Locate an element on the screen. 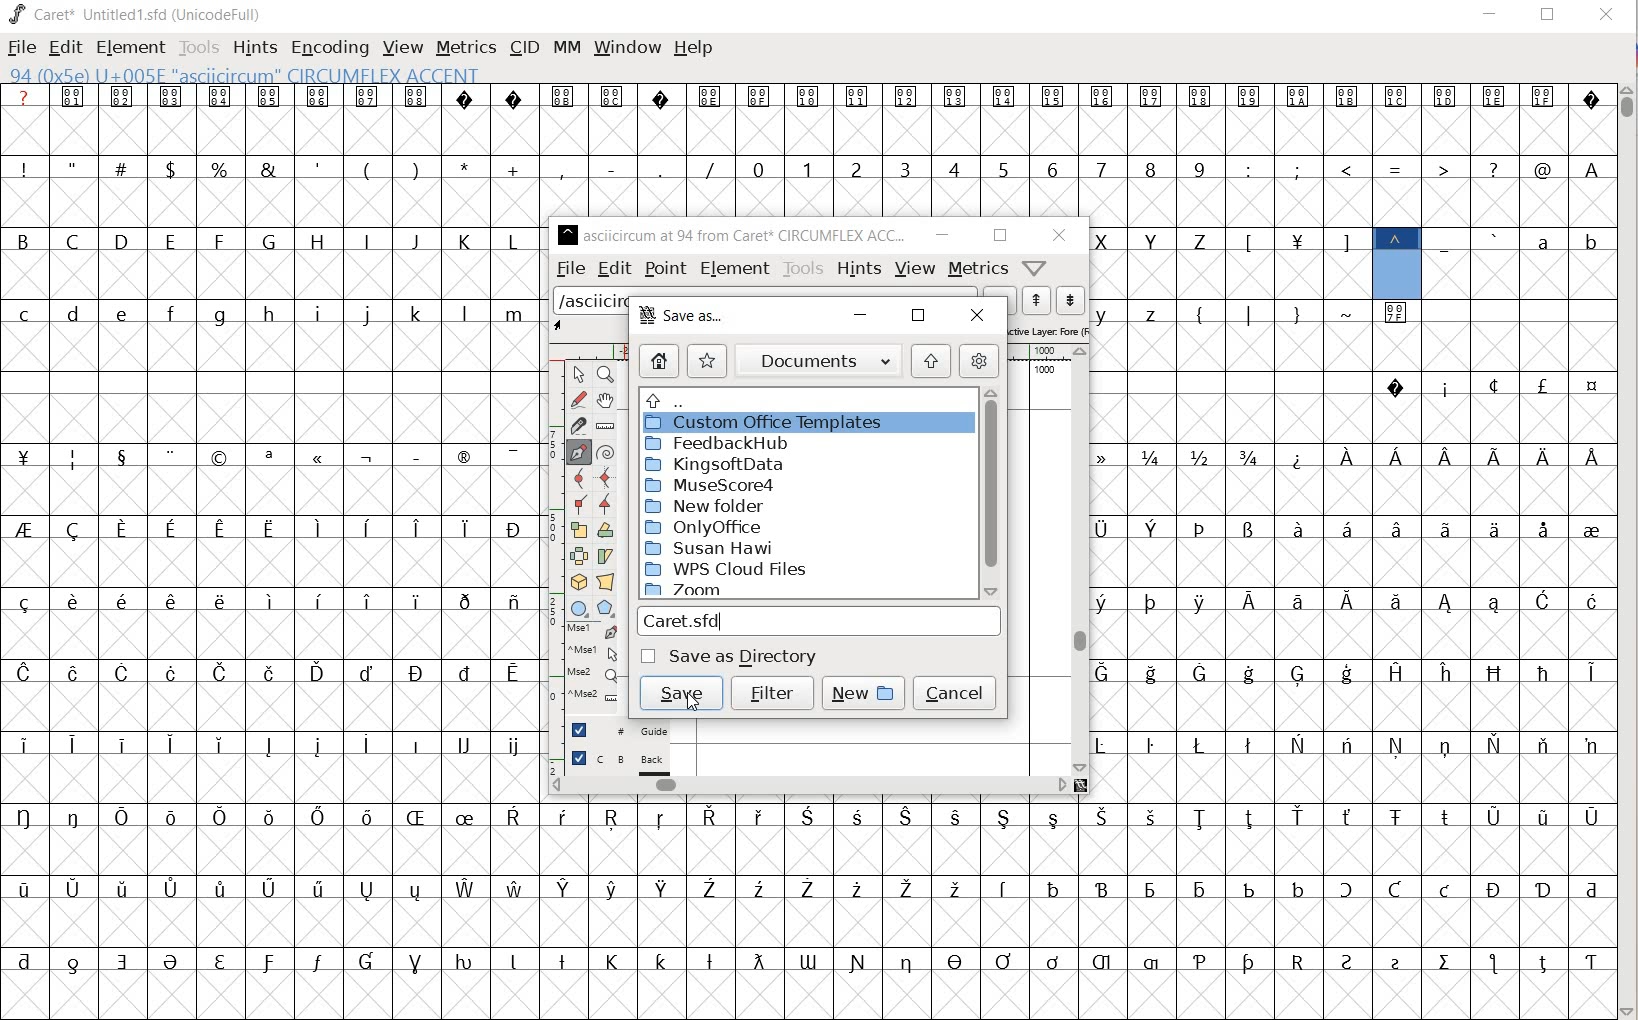  file is located at coordinates (570, 270).